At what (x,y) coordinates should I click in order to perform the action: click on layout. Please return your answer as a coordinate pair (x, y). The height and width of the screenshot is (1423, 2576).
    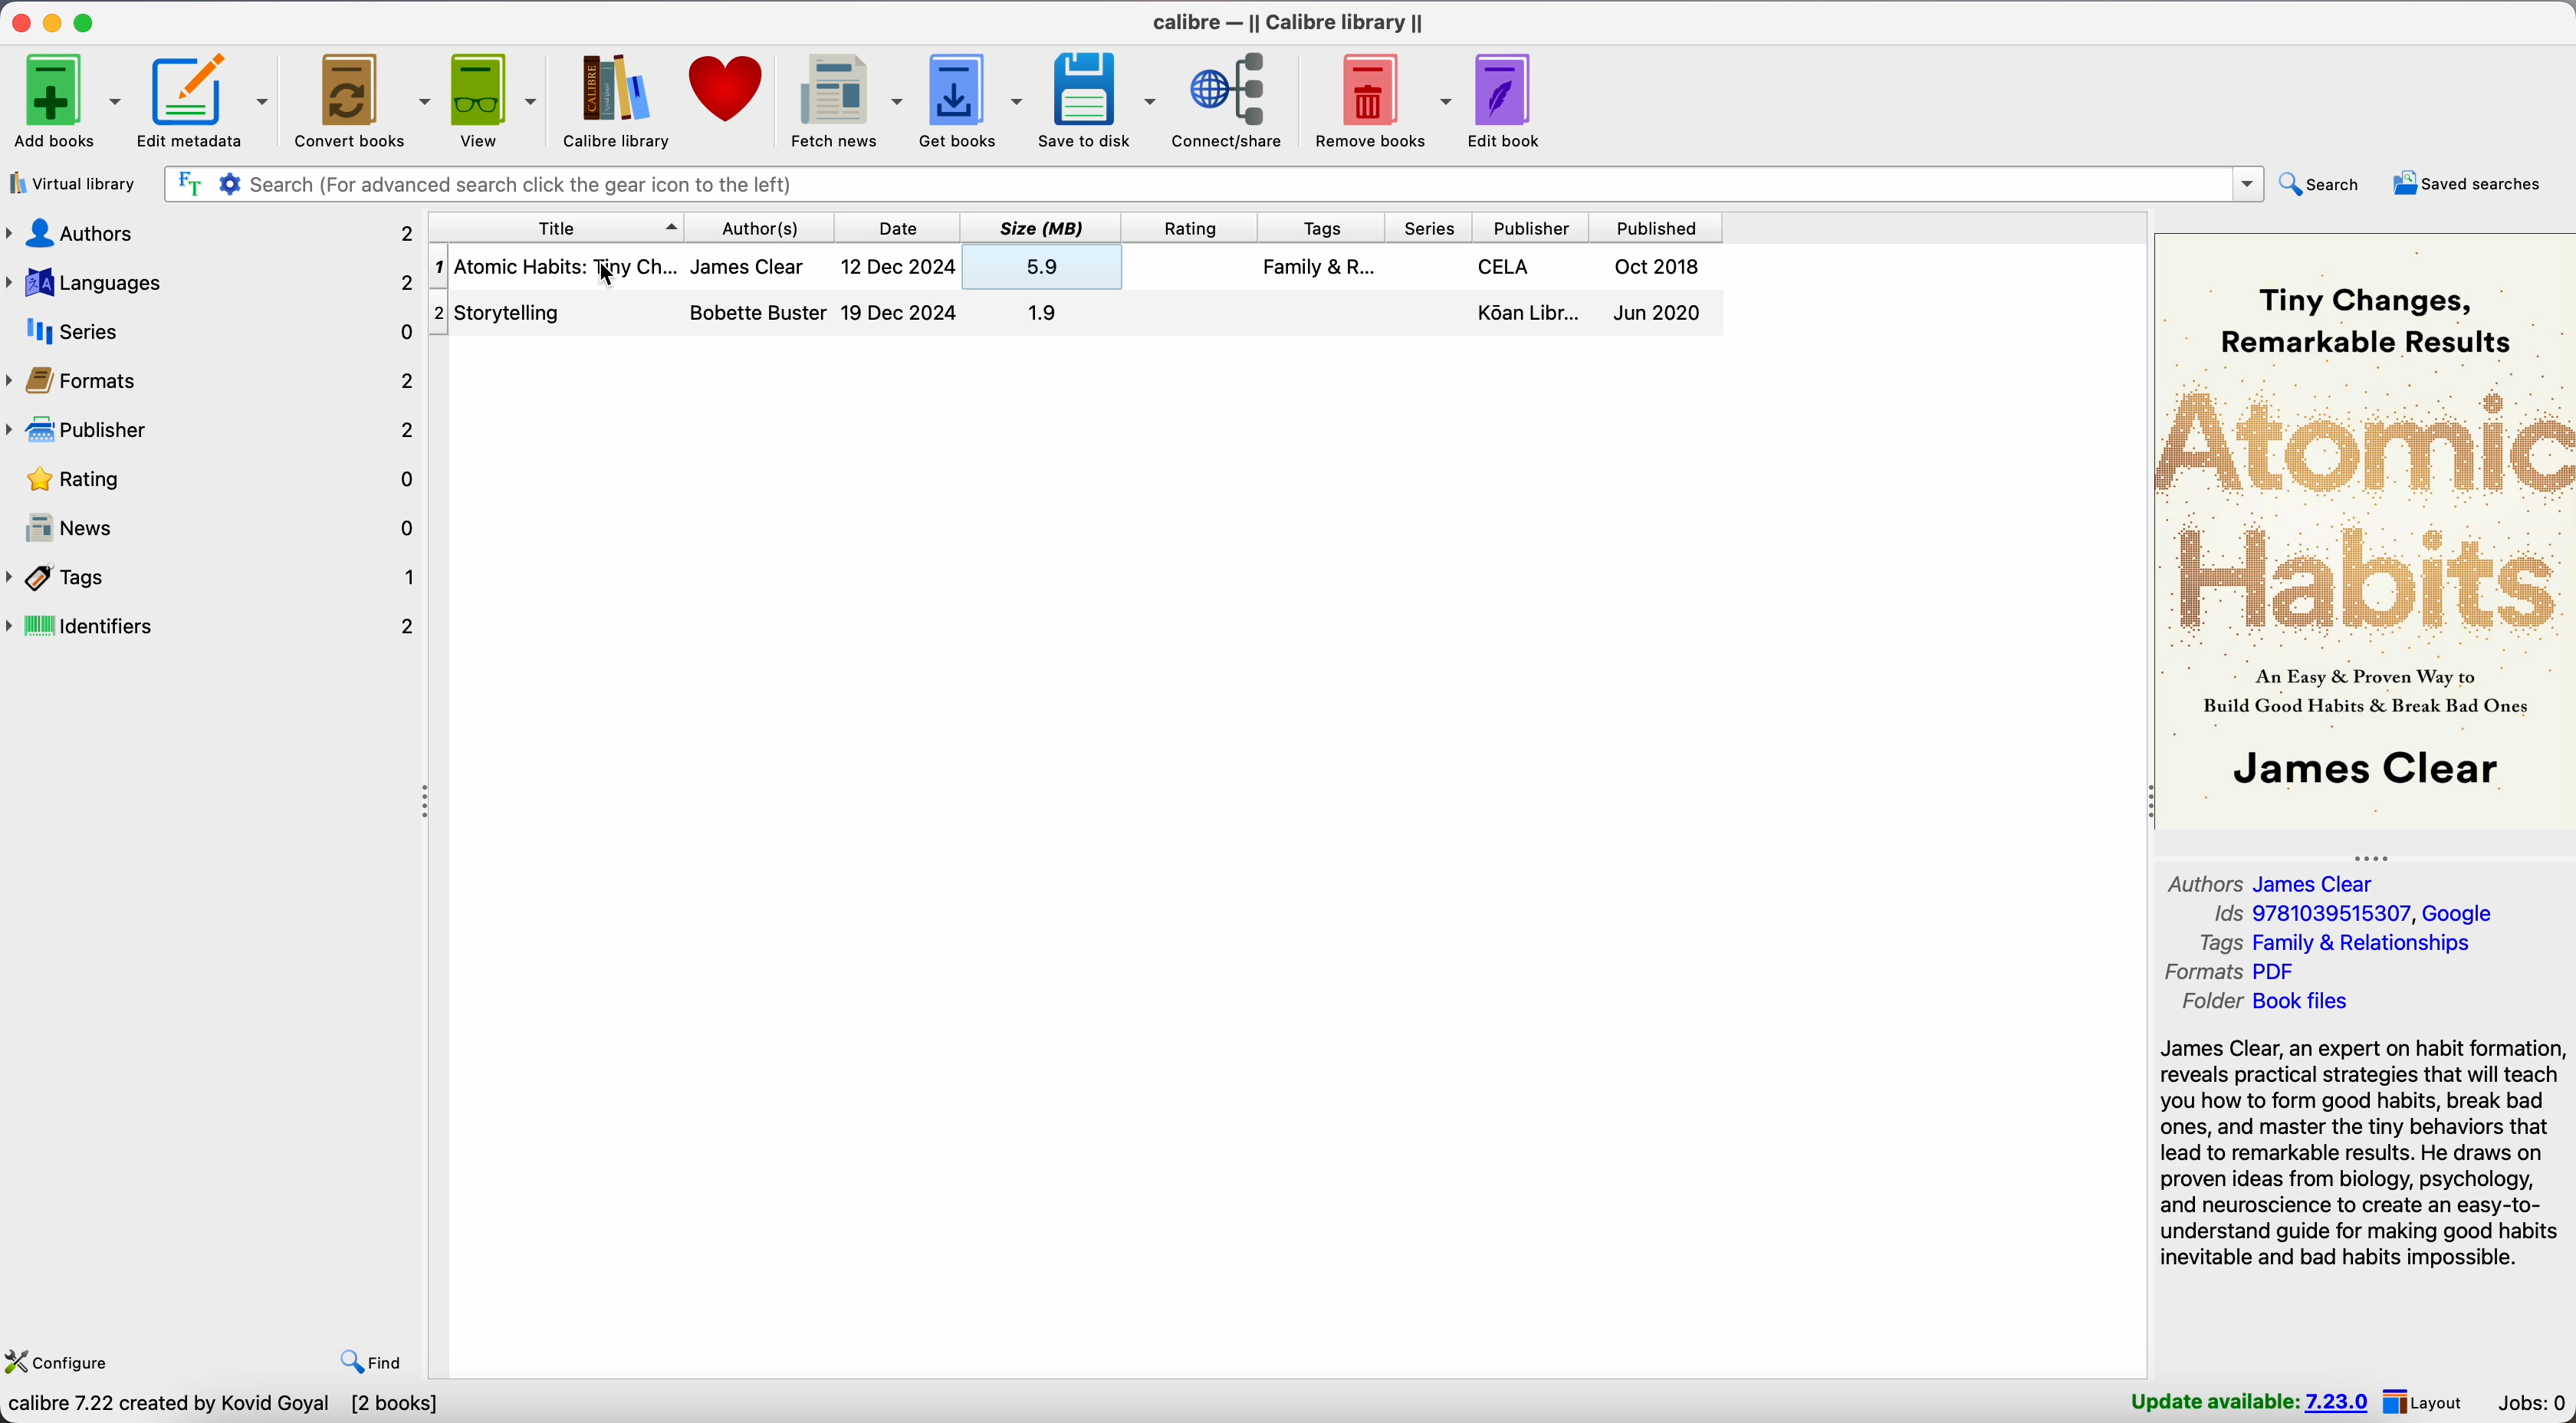
    Looking at the image, I should click on (2424, 1402).